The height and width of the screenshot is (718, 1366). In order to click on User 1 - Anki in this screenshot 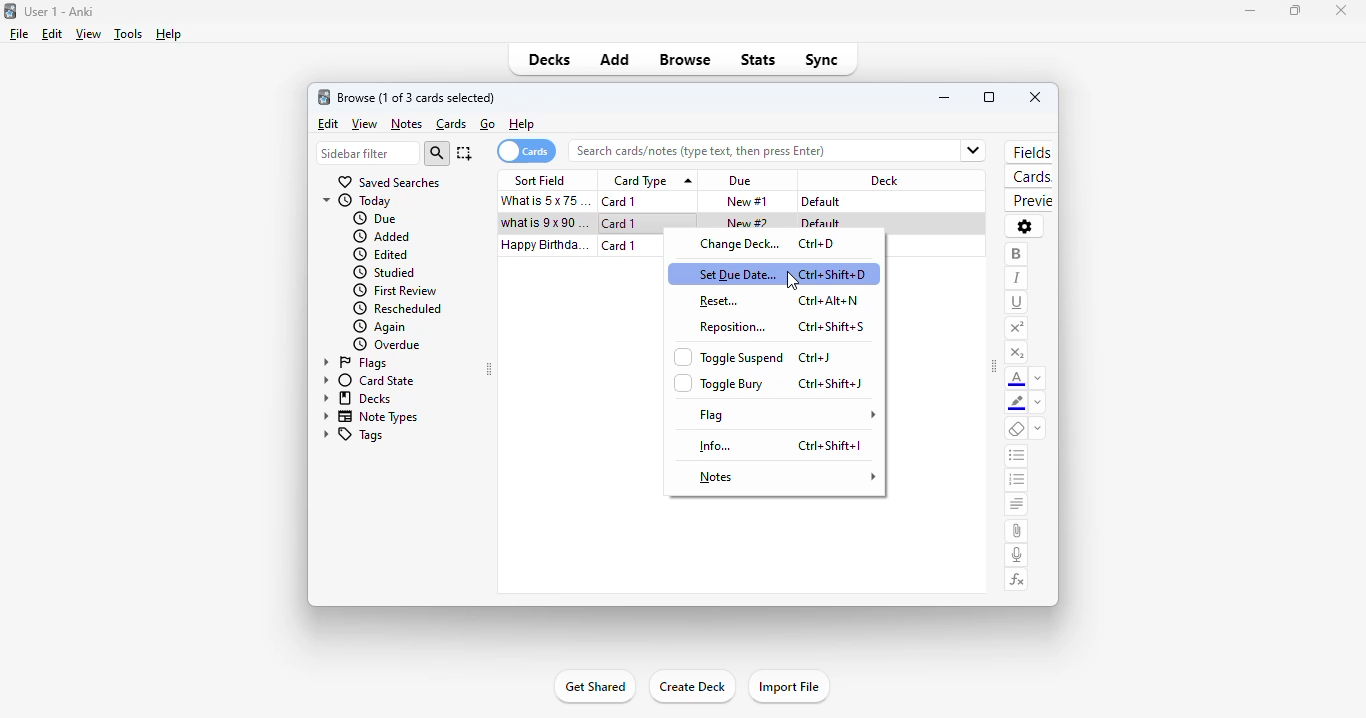, I will do `click(59, 11)`.